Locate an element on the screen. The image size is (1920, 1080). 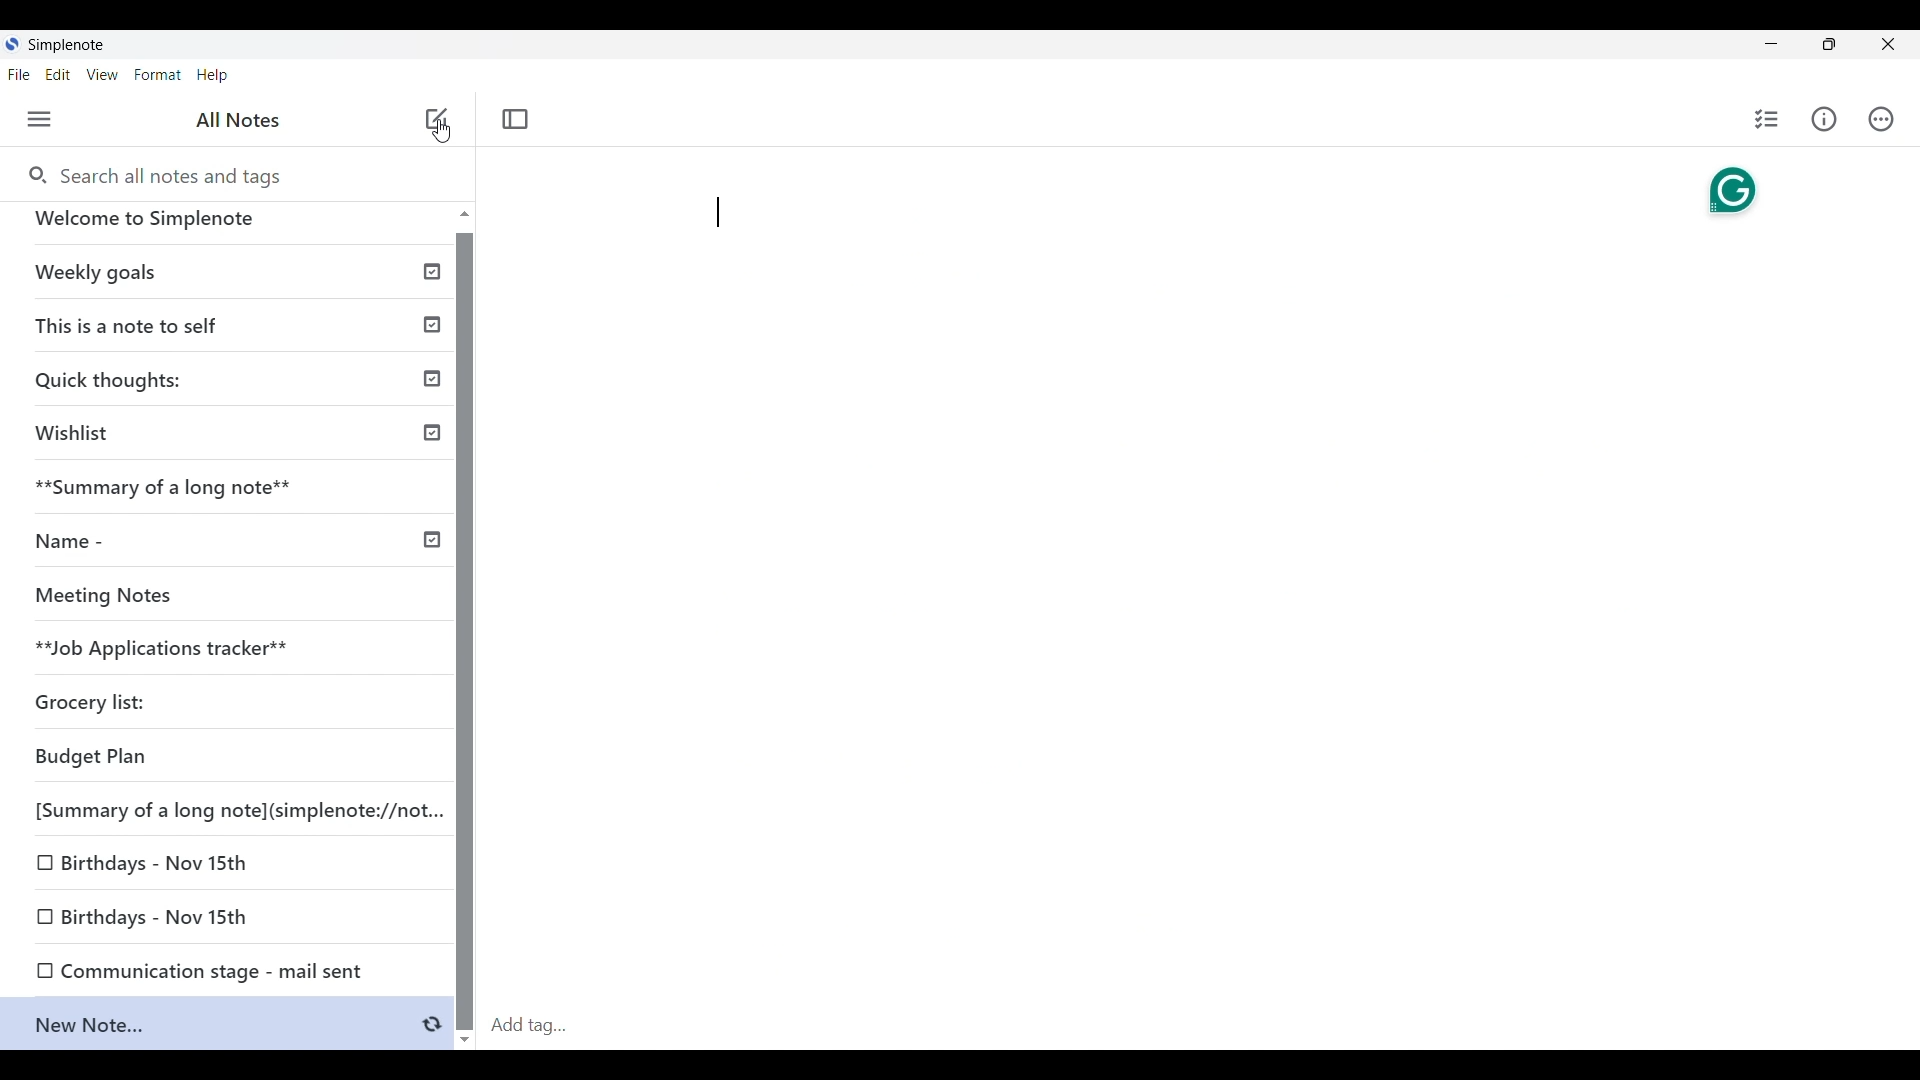
Unpublished note is located at coordinates (225, 601).